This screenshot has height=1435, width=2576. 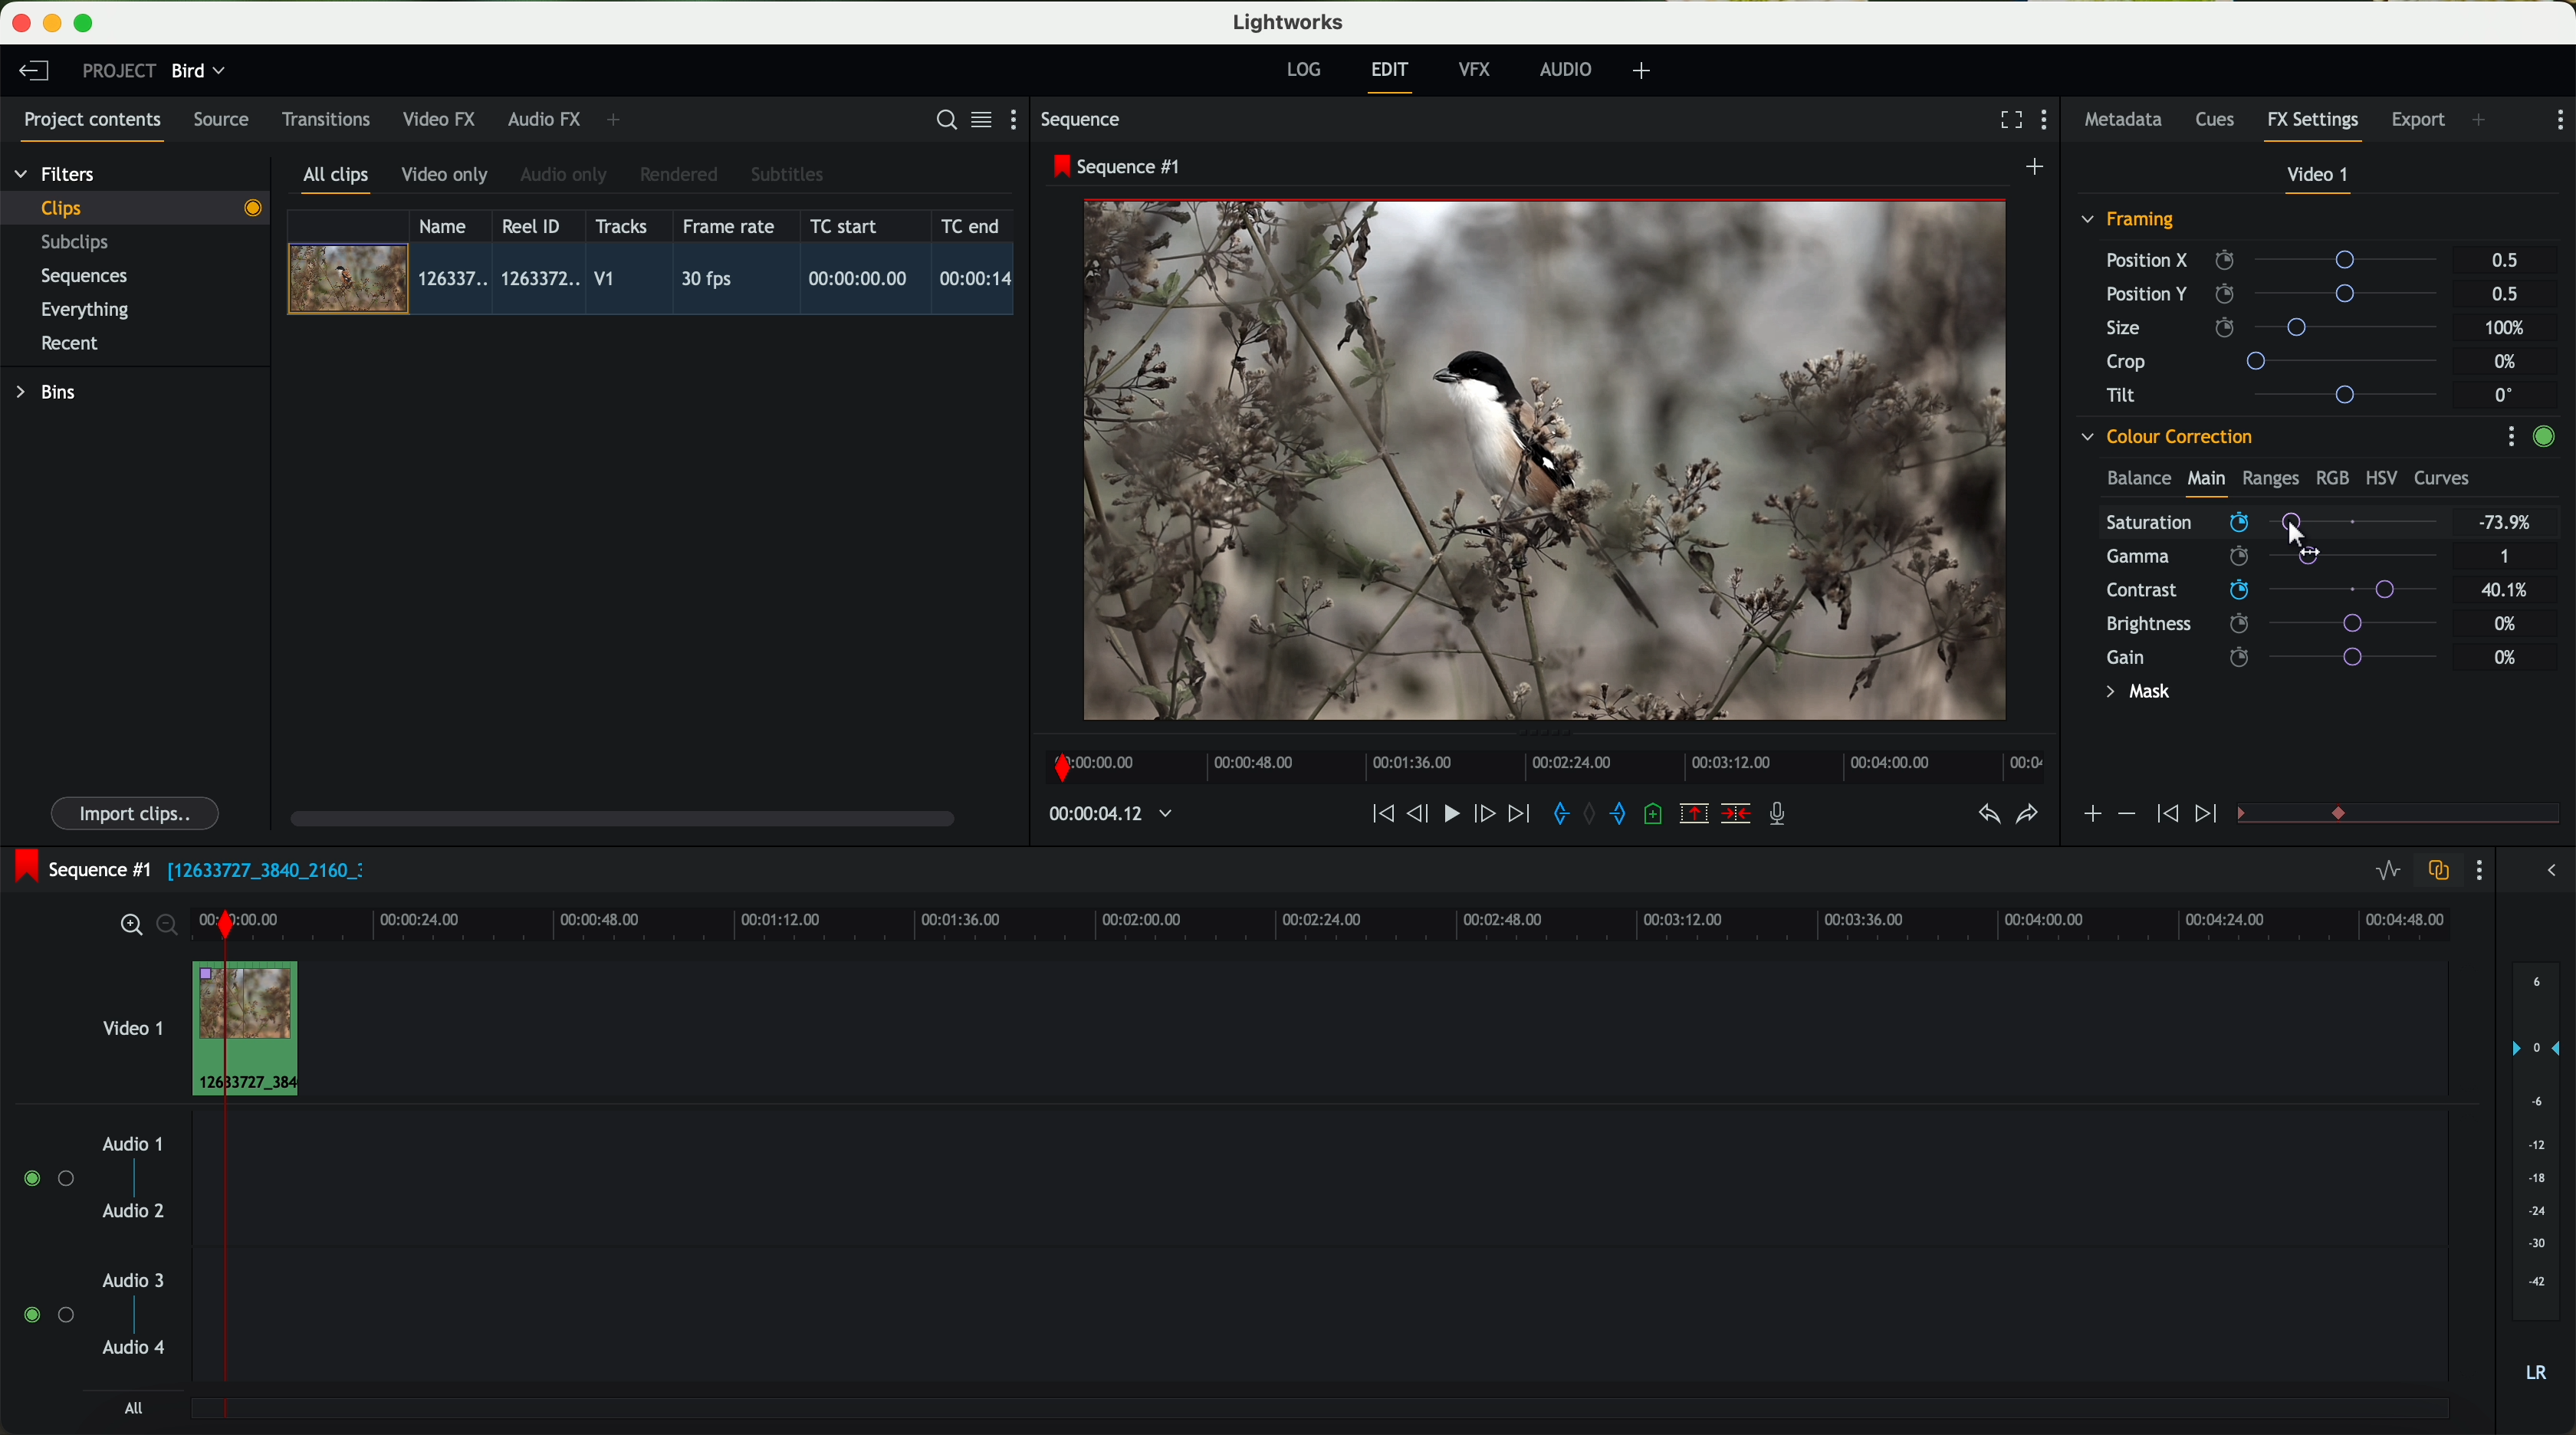 I want to click on black, so click(x=258, y=868).